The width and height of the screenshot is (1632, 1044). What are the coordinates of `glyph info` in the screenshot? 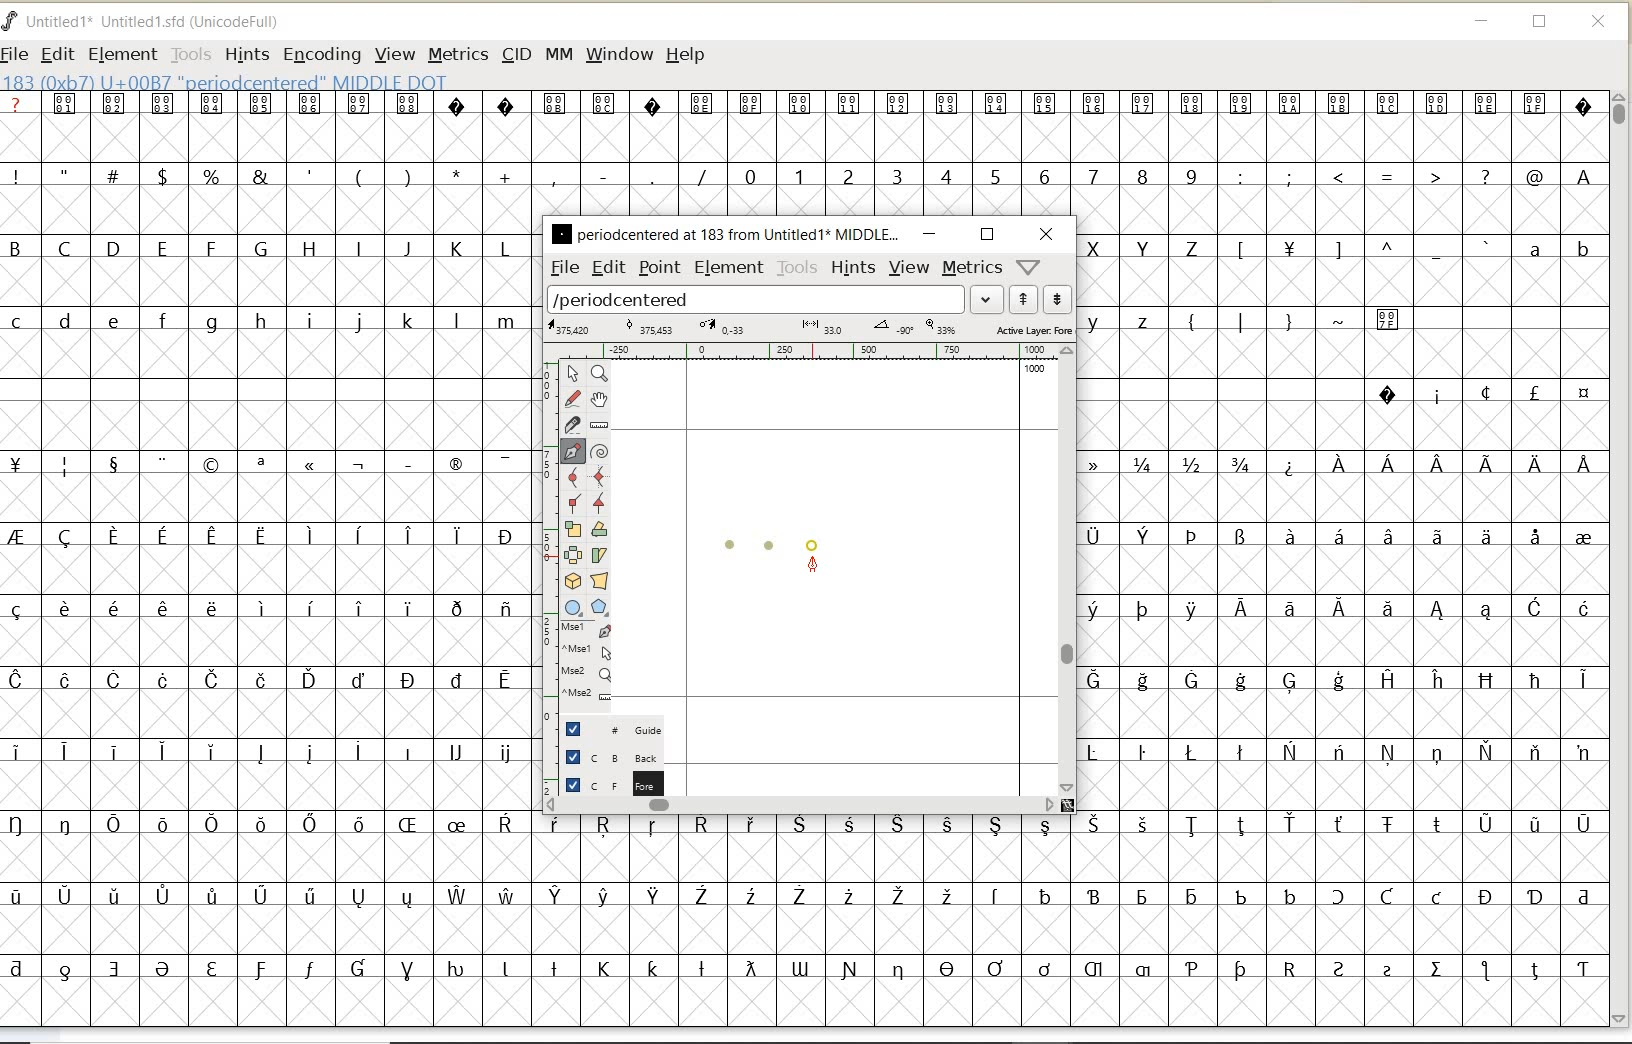 It's located at (227, 79).